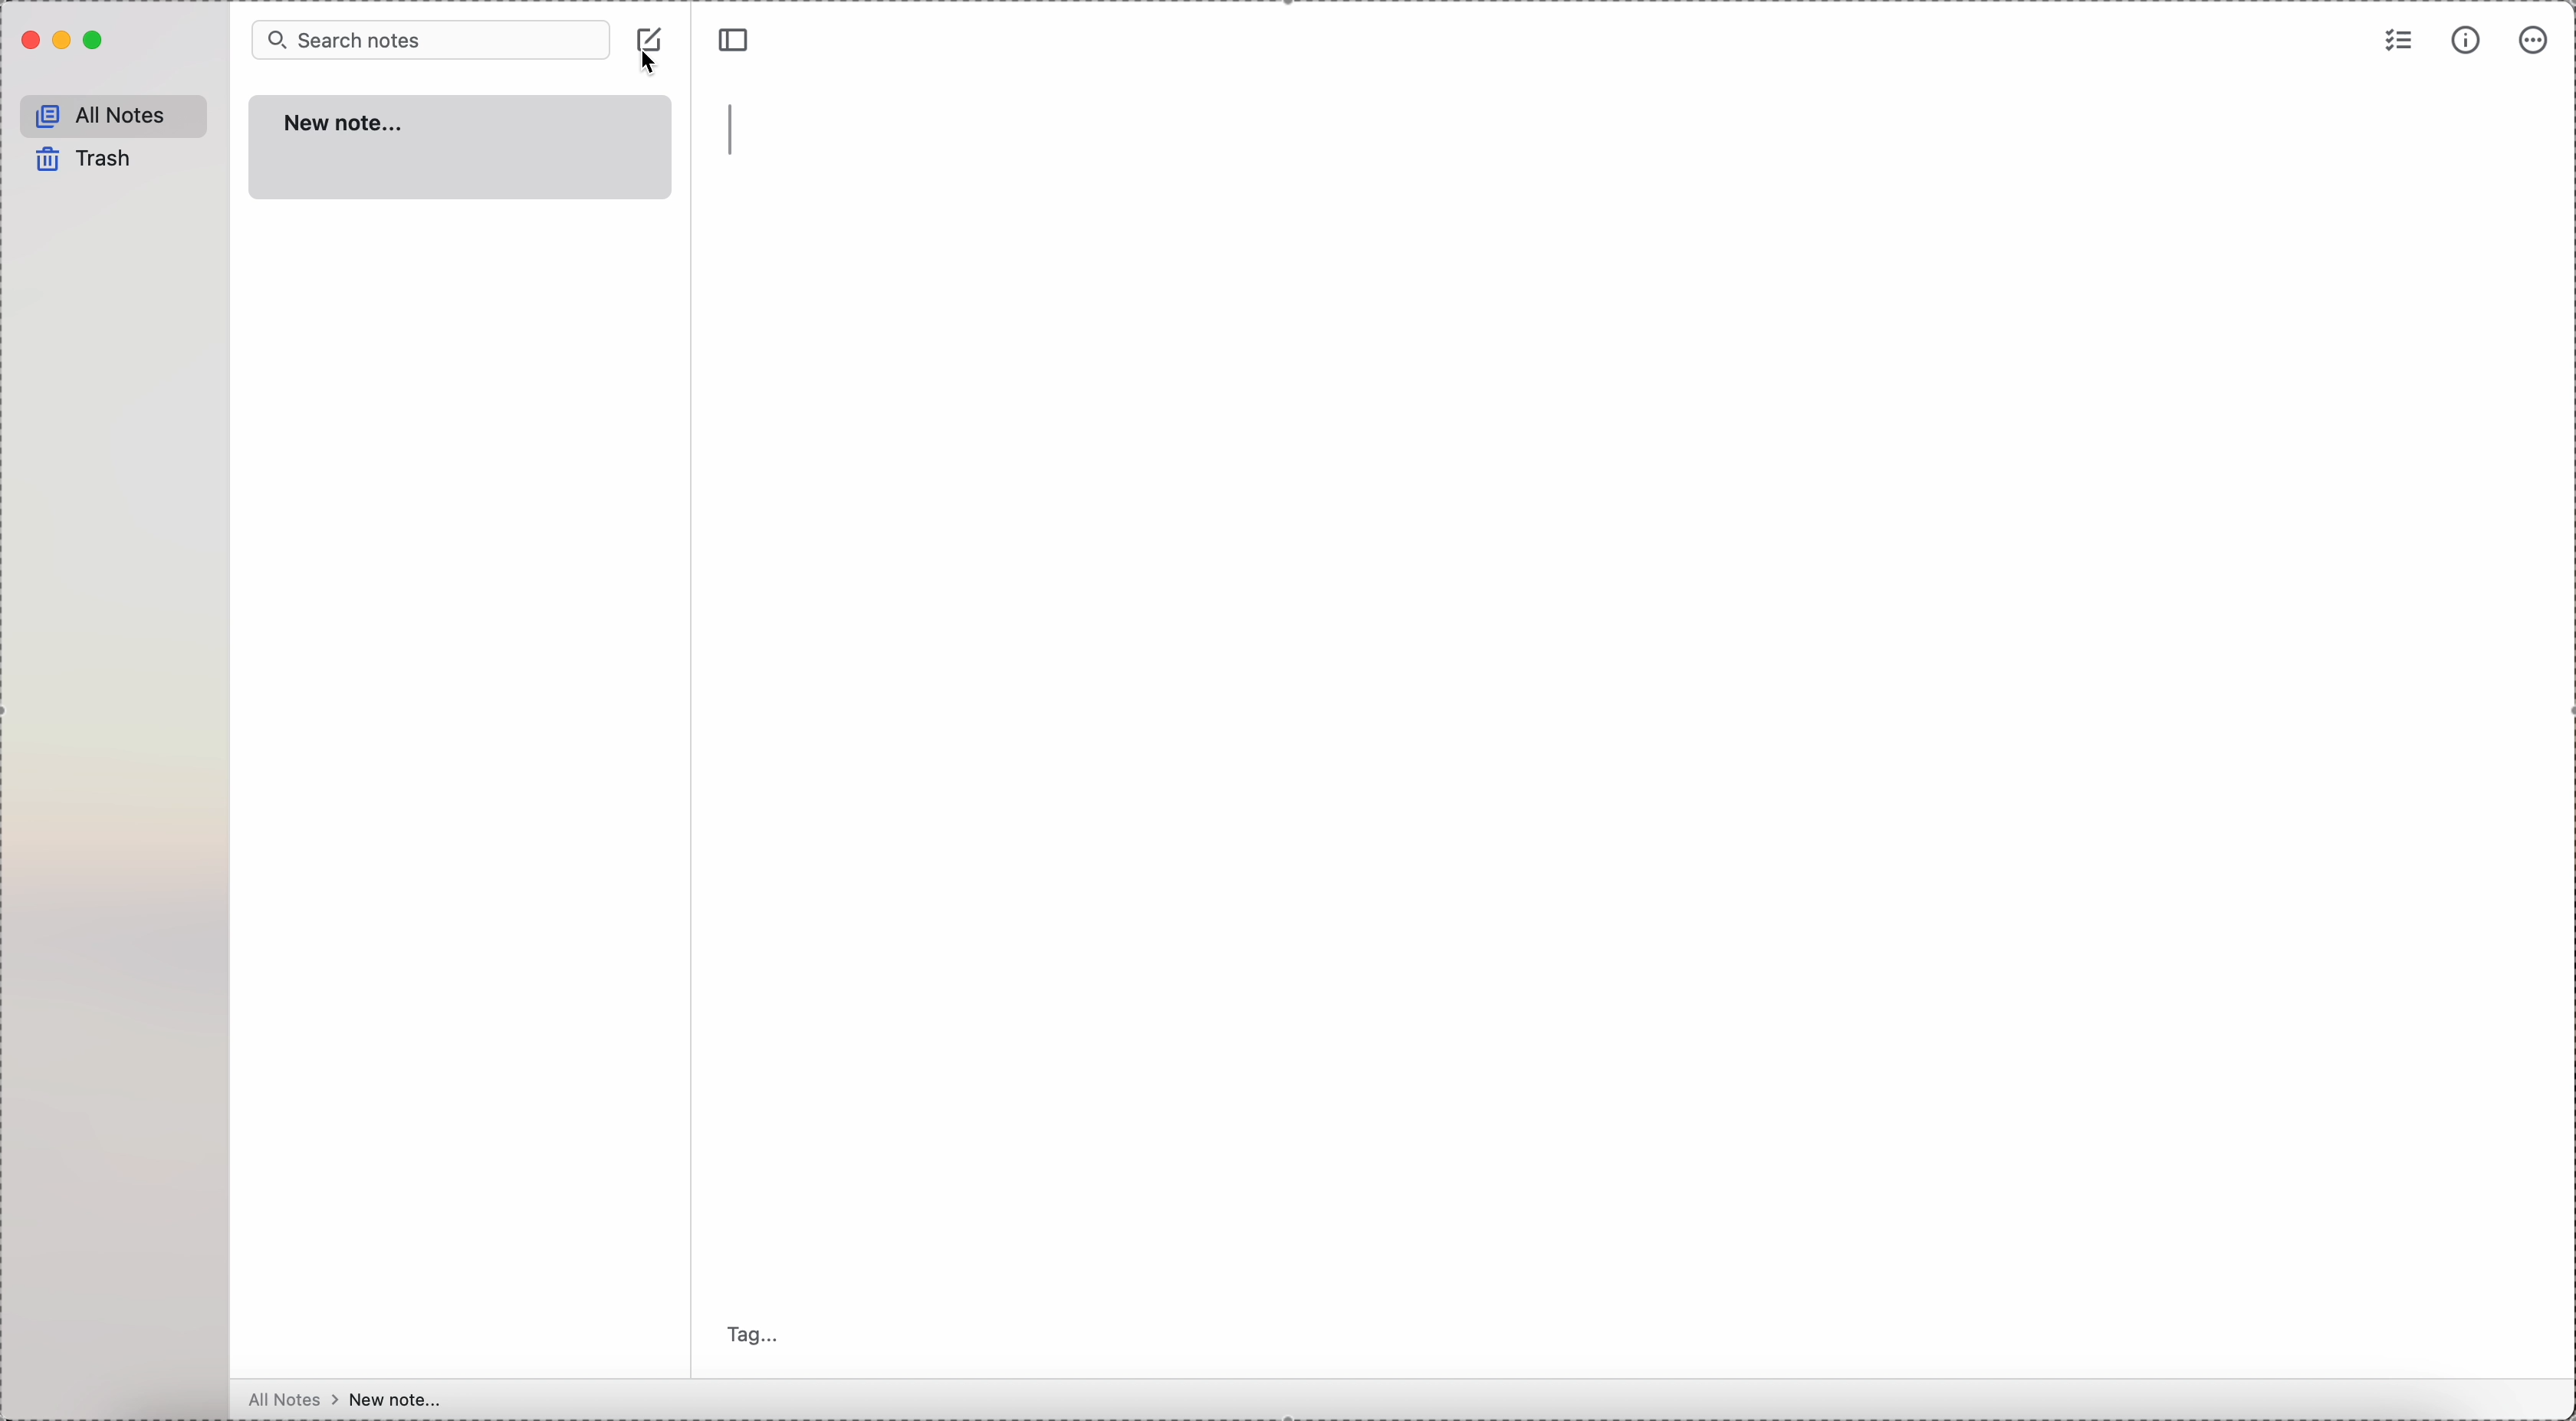  Describe the element at coordinates (733, 131) in the screenshot. I see `type` at that location.